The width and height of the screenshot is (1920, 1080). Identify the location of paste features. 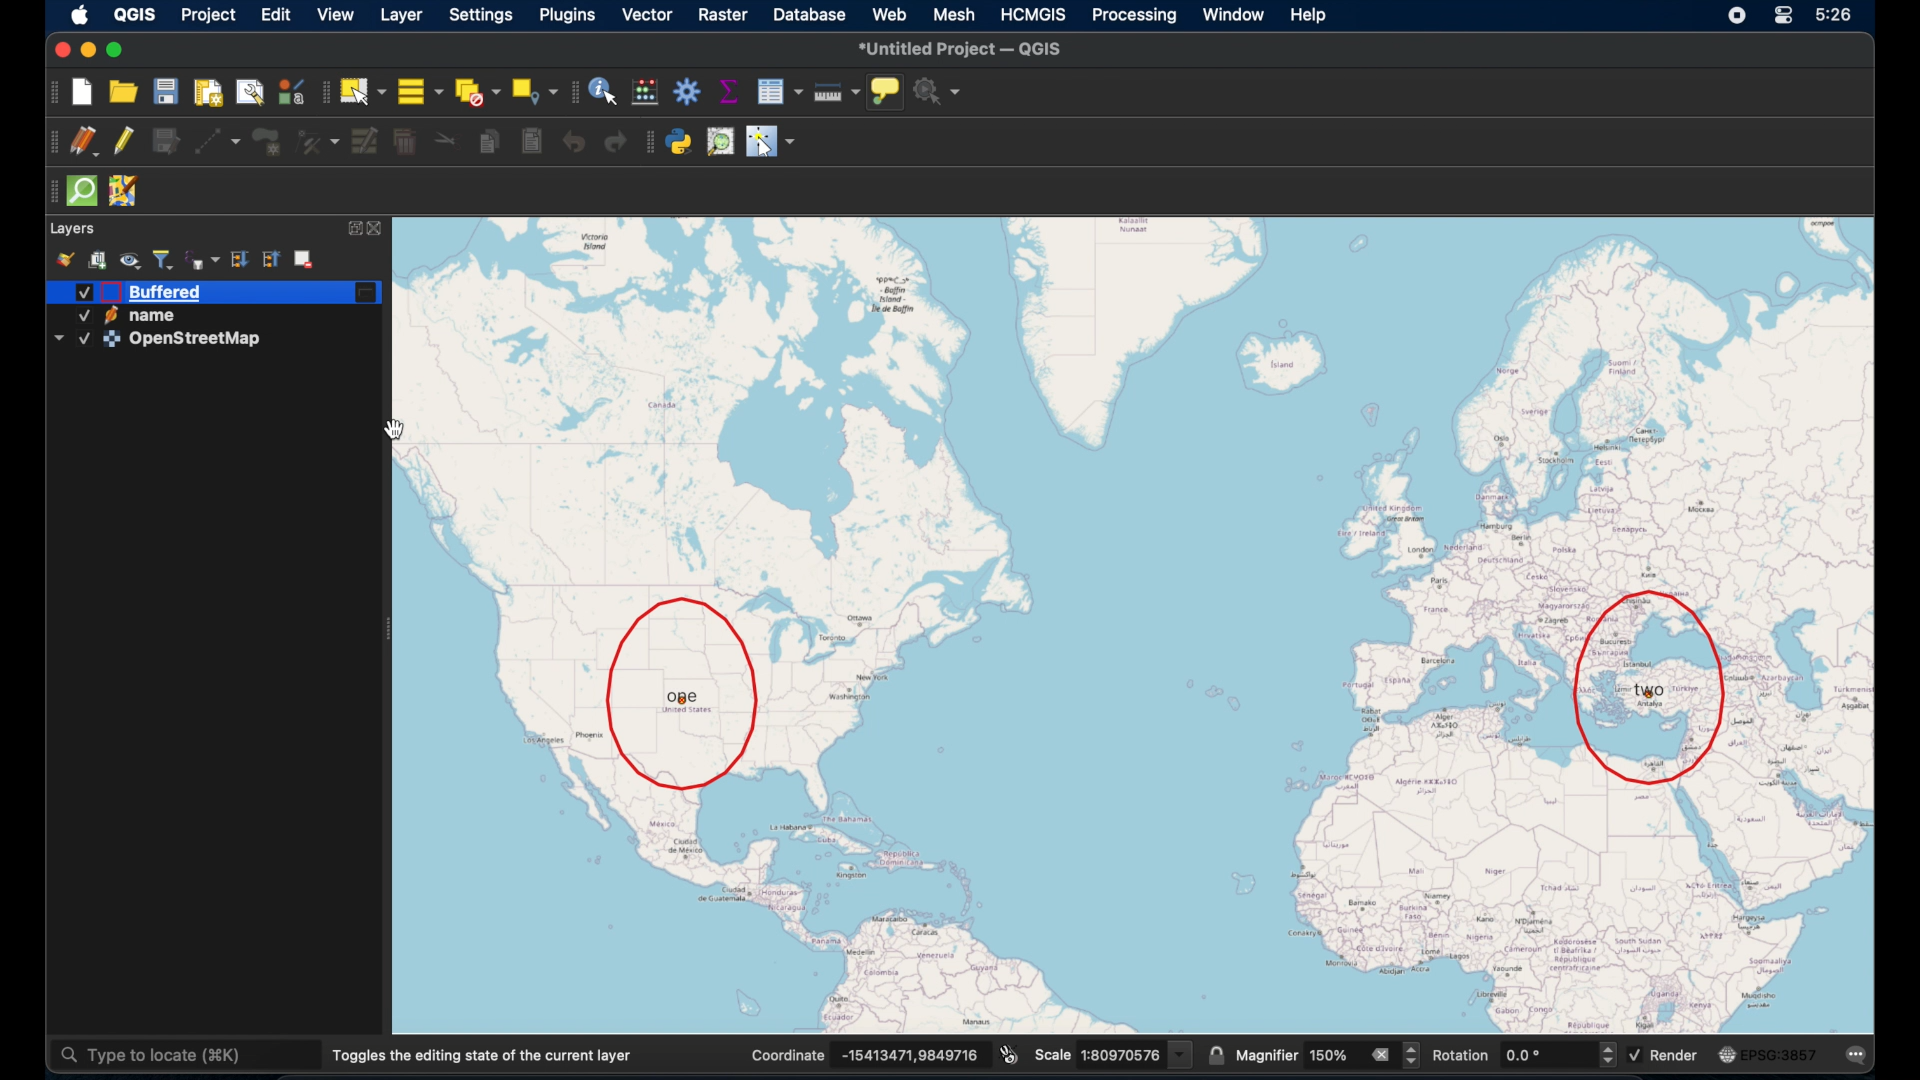
(532, 142).